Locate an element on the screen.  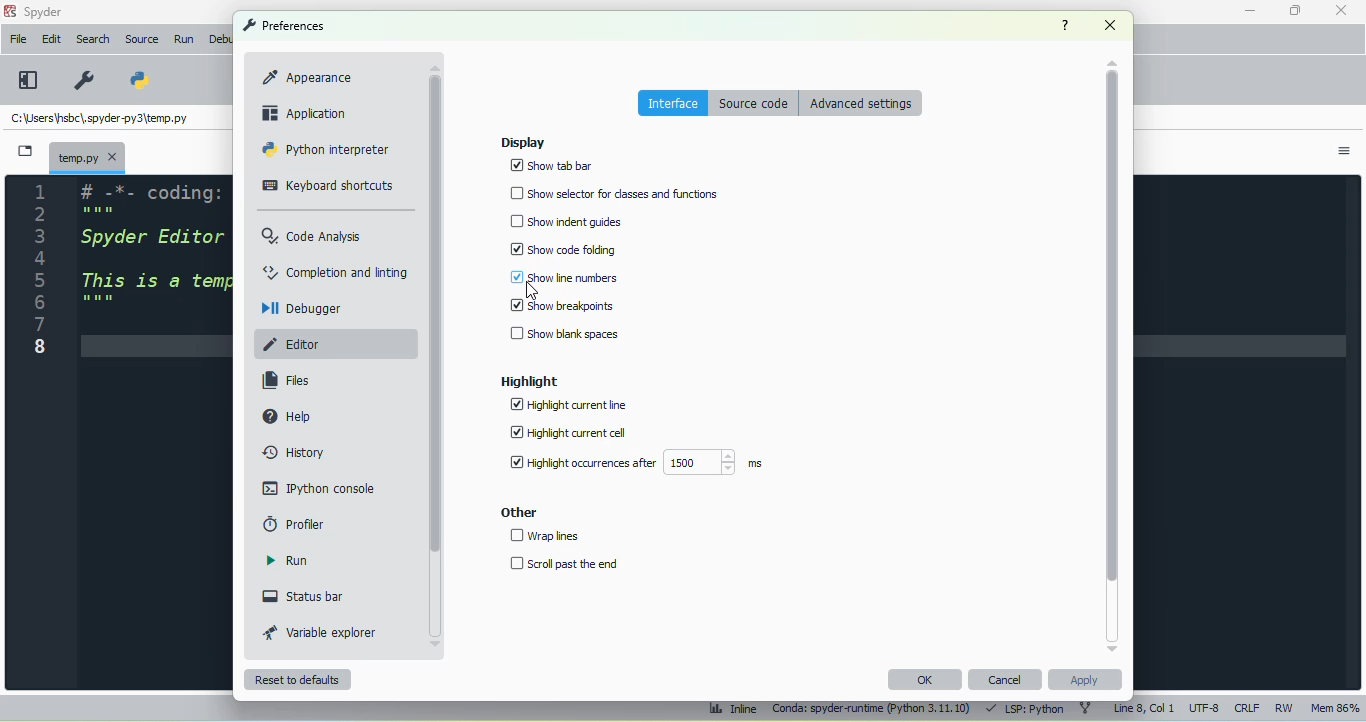
close is located at coordinates (1110, 25).